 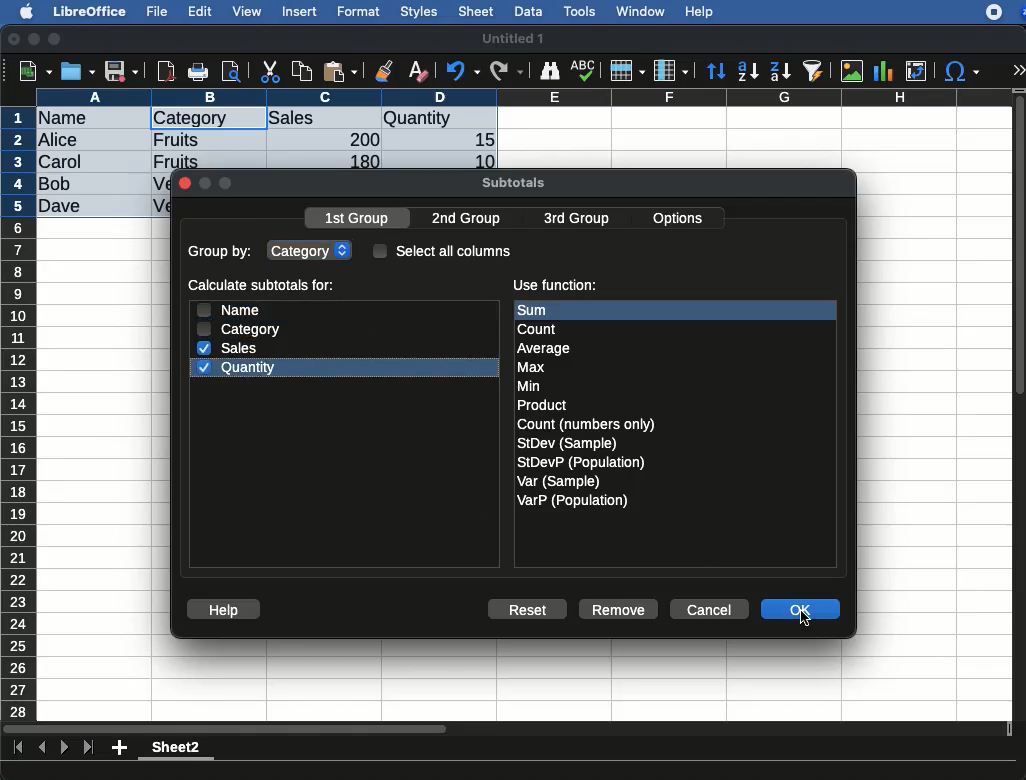 What do you see at coordinates (529, 386) in the screenshot?
I see `Min` at bounding box center [529, 386].